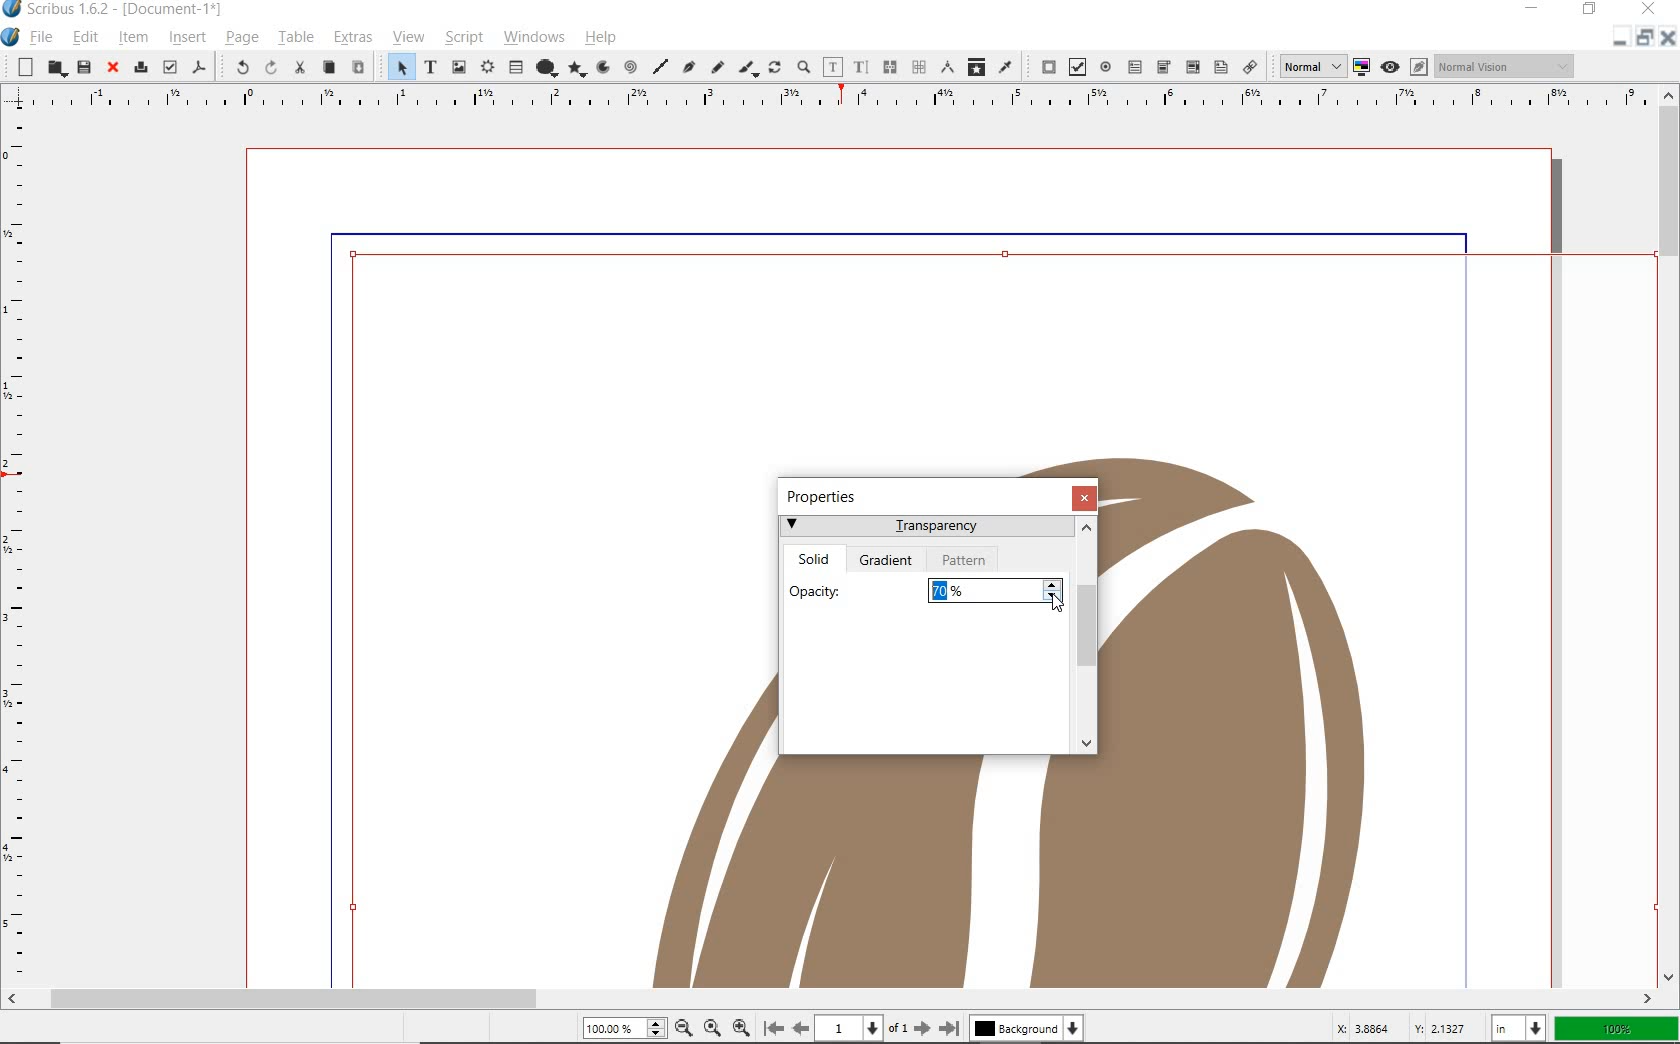 This screenshot has width=1680, height=1044. Describe the element at coordinates (949, 67) in the screenshot. I see `measurements` at that location.